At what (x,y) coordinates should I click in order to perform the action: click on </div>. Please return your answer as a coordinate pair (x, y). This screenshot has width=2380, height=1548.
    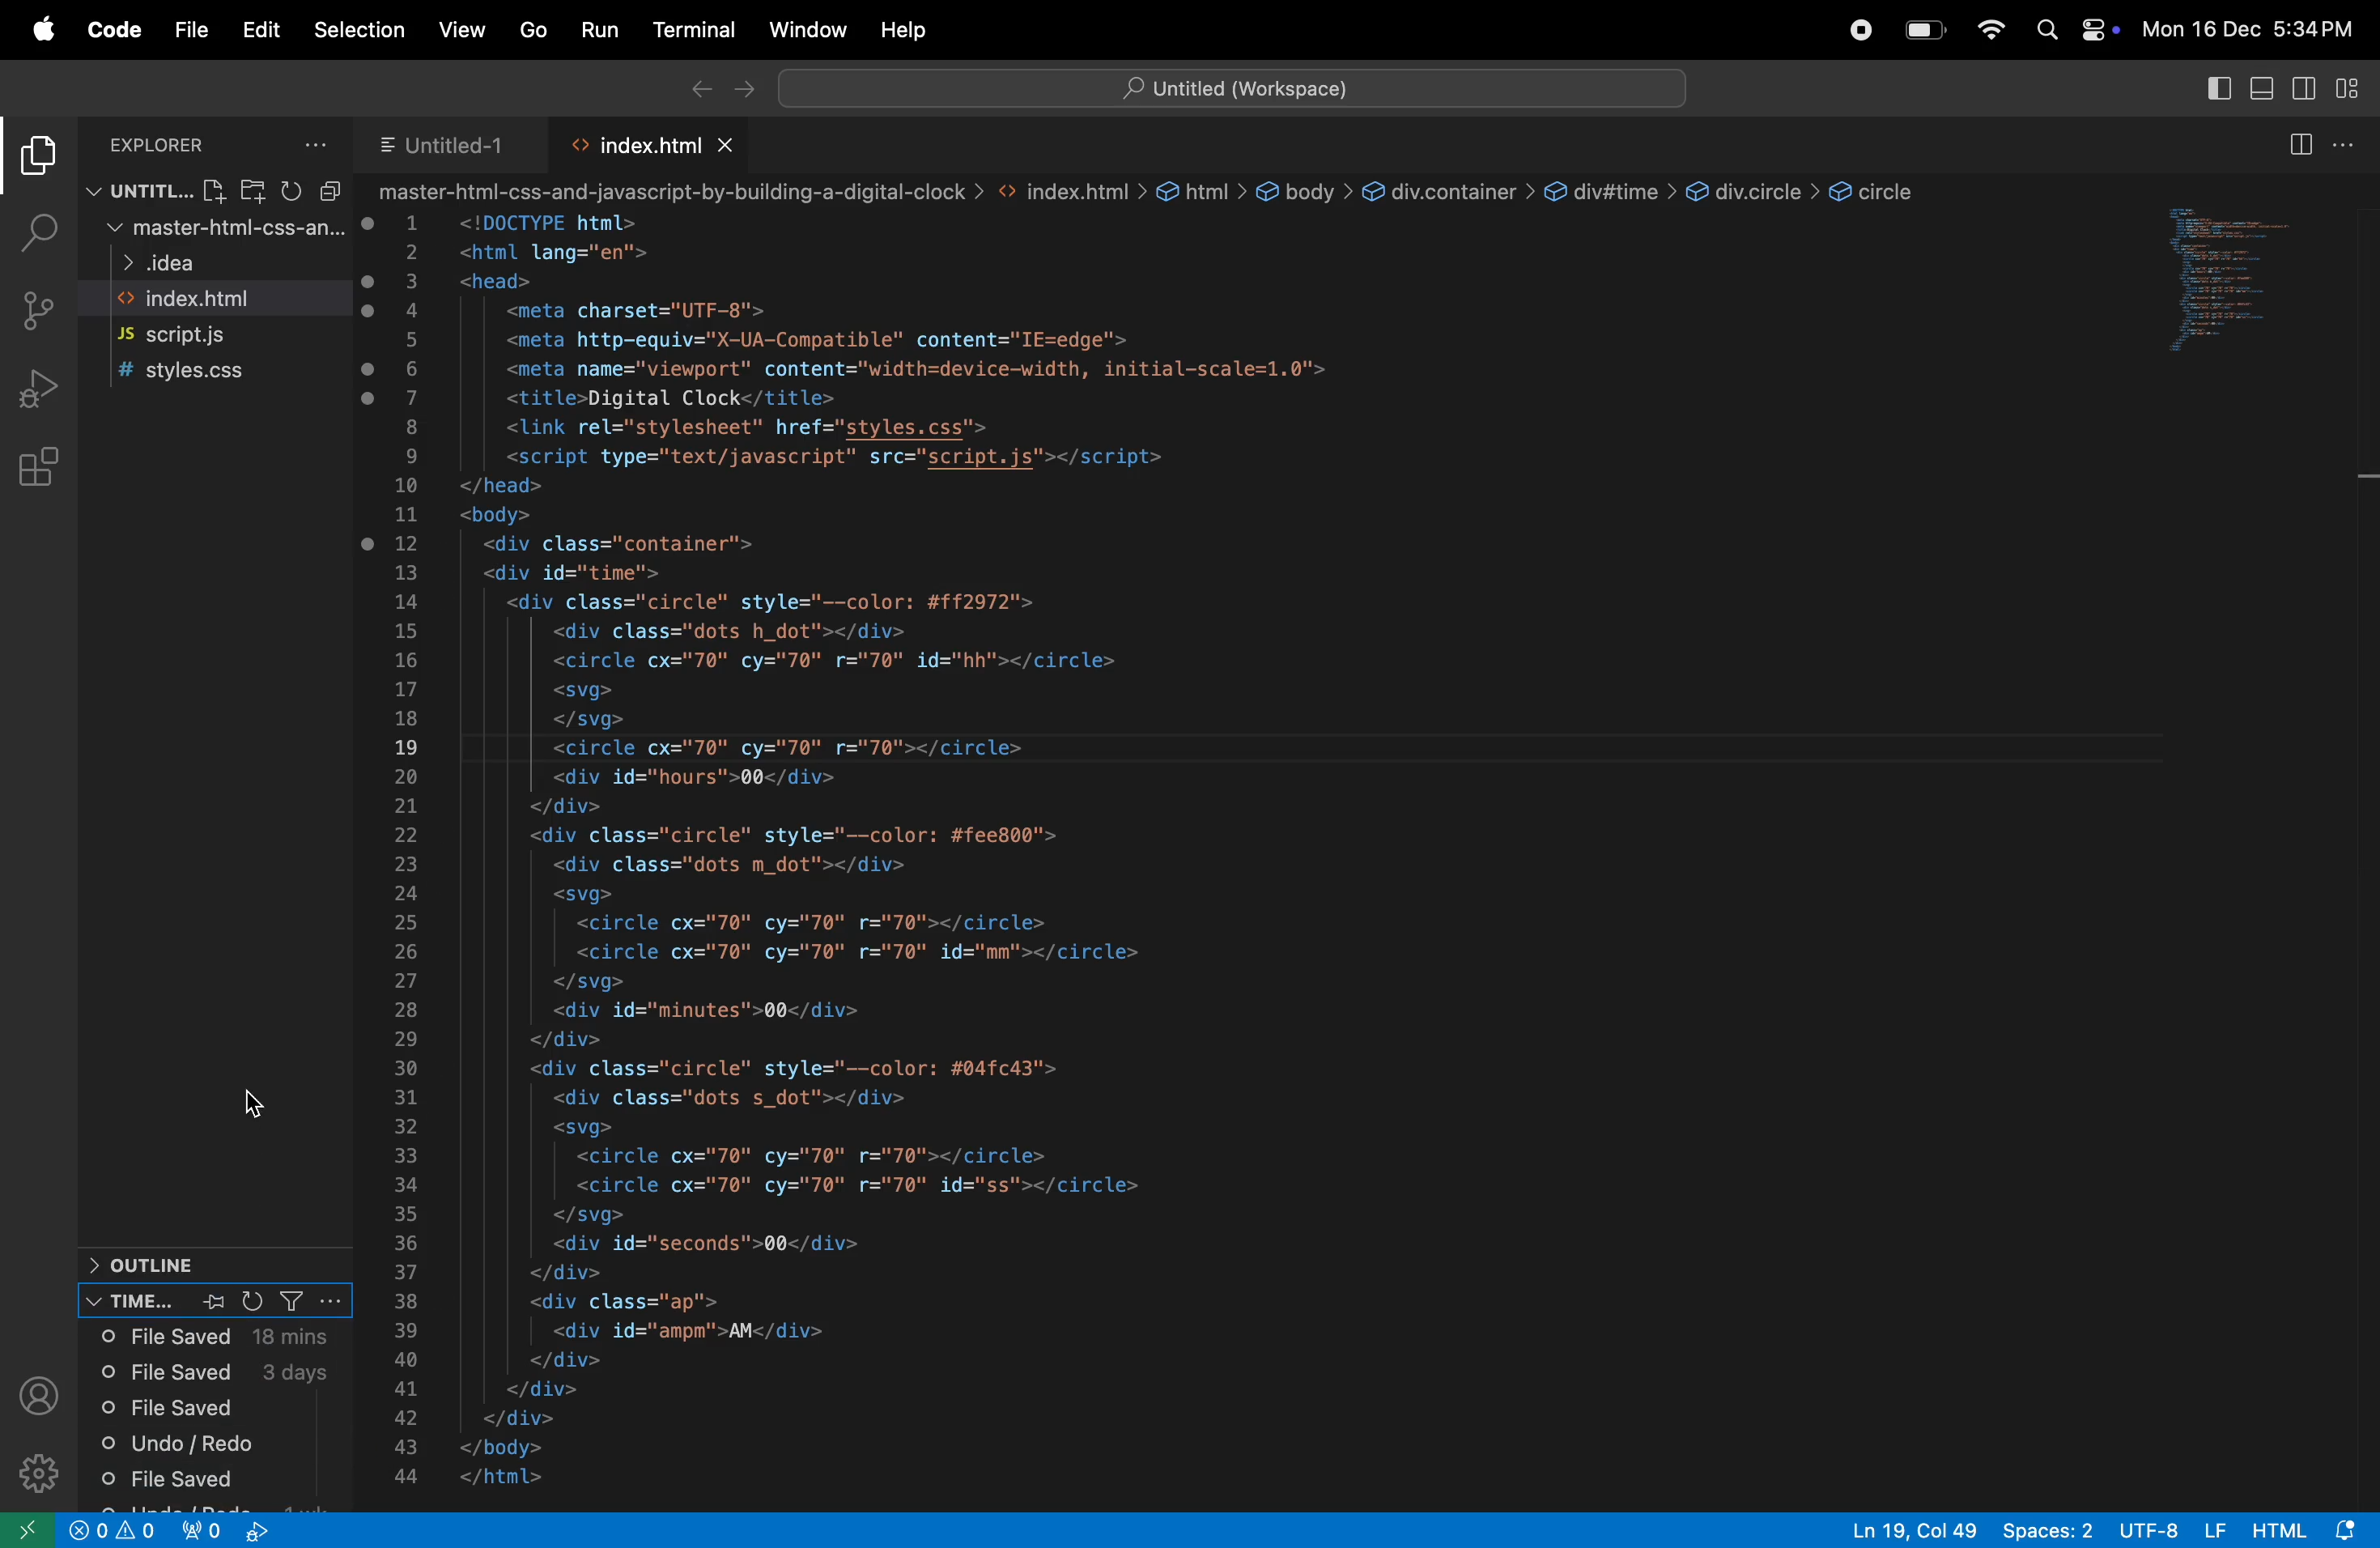
    Looking at the image, I should click on (557, 1388).